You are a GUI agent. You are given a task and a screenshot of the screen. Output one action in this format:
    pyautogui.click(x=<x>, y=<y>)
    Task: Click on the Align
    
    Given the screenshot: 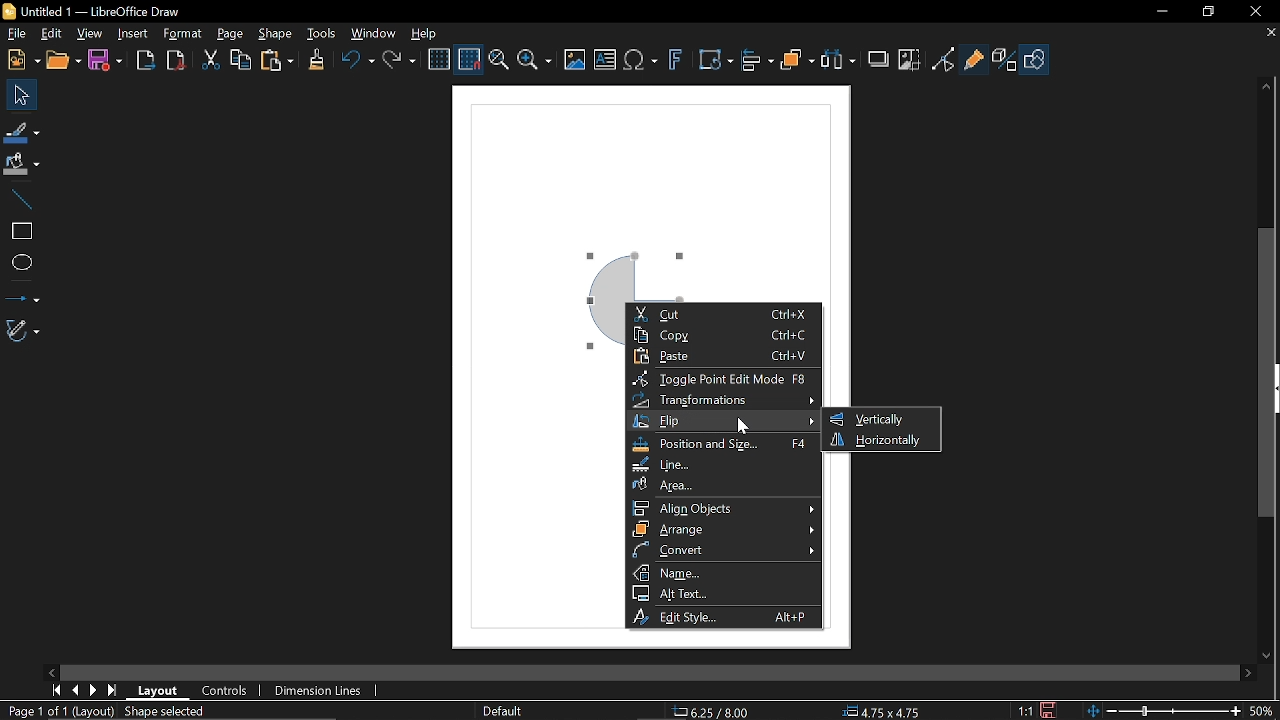 What is the action you would take?
    pyautogui.click(x=724, y=508)
    